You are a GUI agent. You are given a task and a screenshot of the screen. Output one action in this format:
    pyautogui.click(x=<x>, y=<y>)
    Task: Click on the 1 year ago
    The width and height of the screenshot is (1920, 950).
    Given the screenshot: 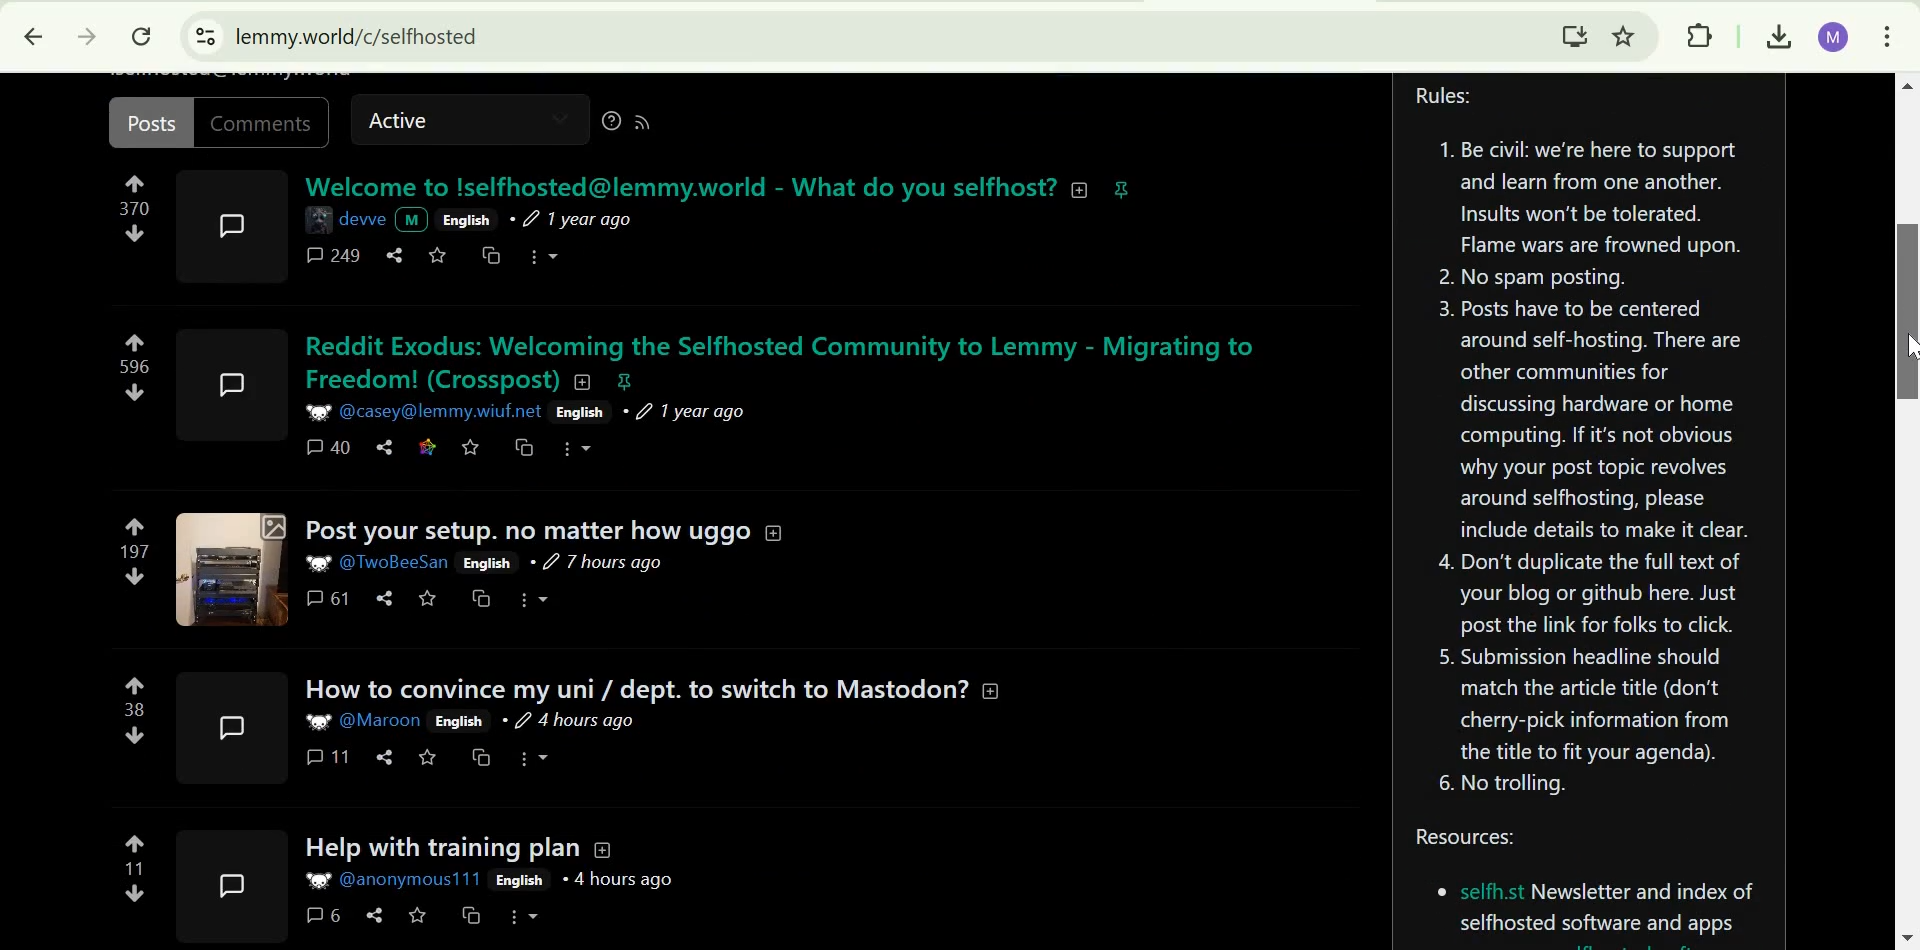 What is the action you would take?
    pyautogui.click(x=584, y=219)
    